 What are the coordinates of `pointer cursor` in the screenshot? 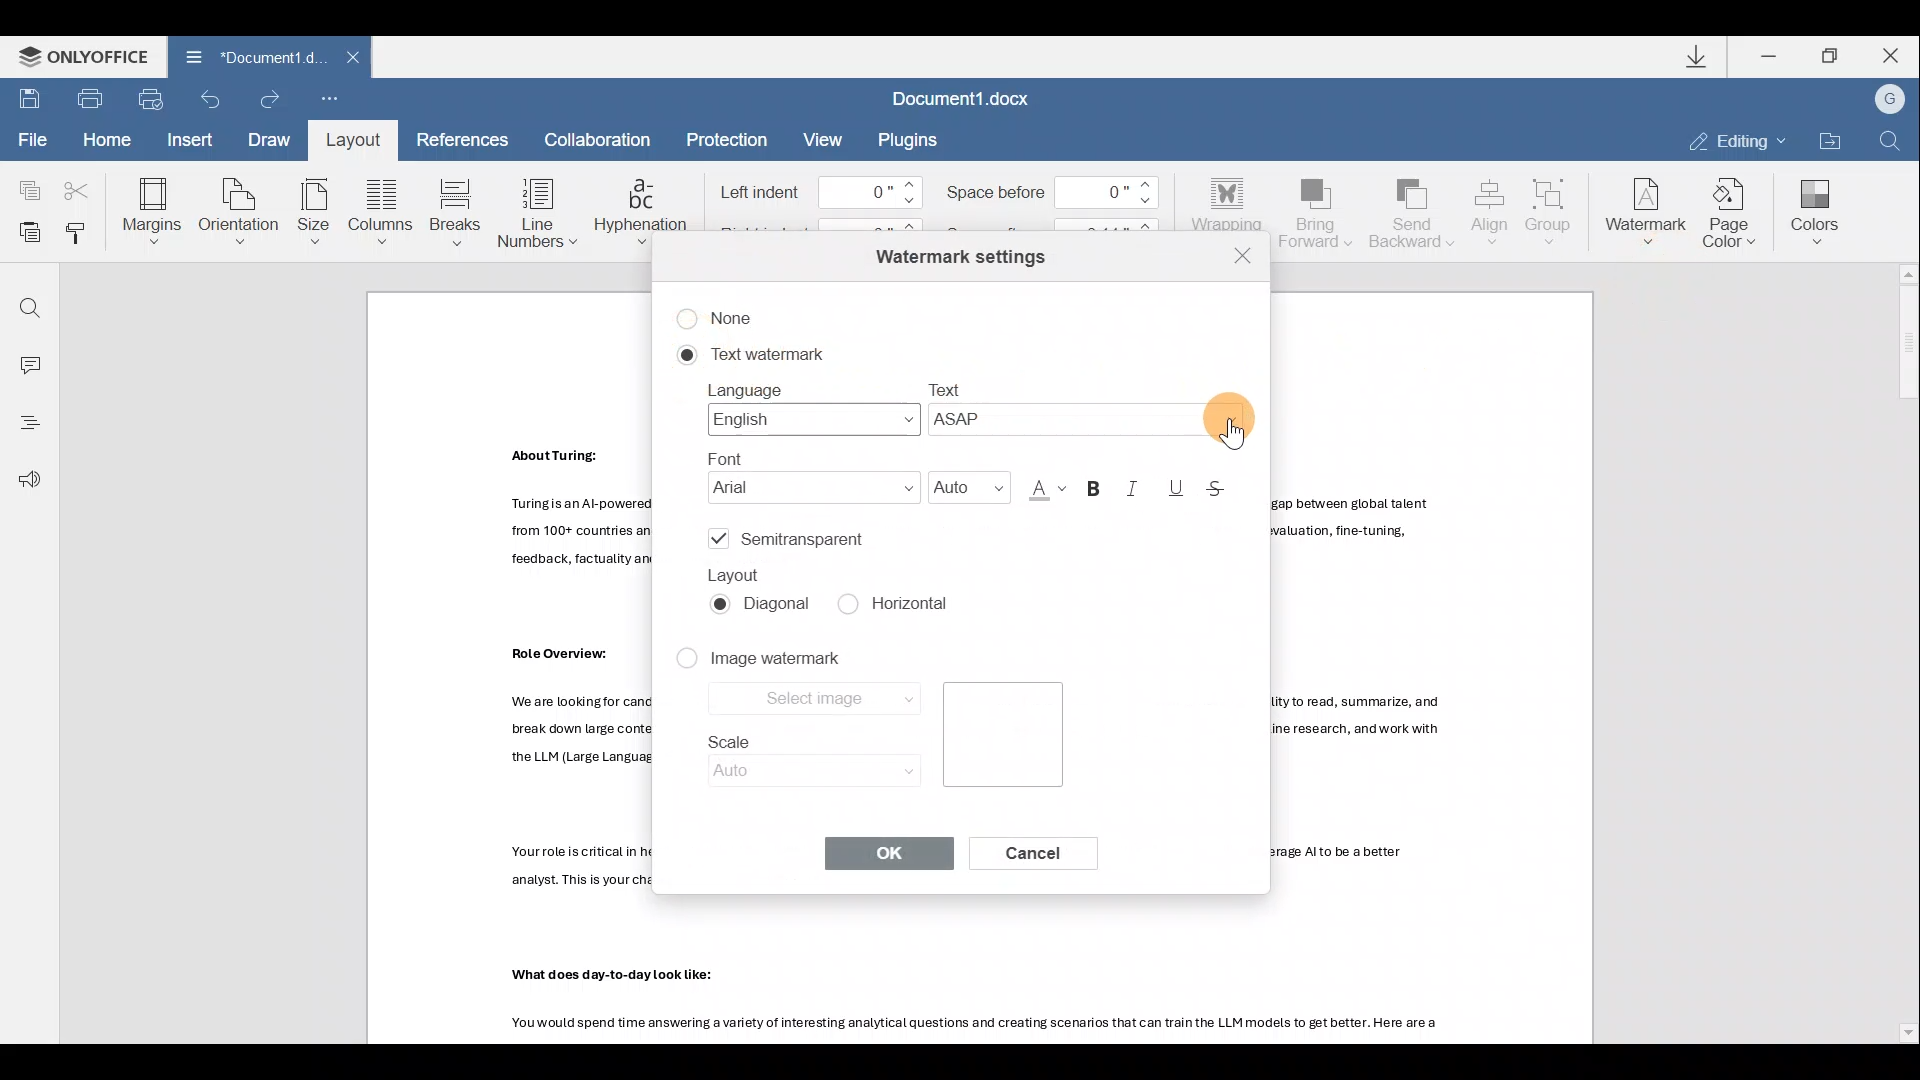 It's located at (1229, 440).